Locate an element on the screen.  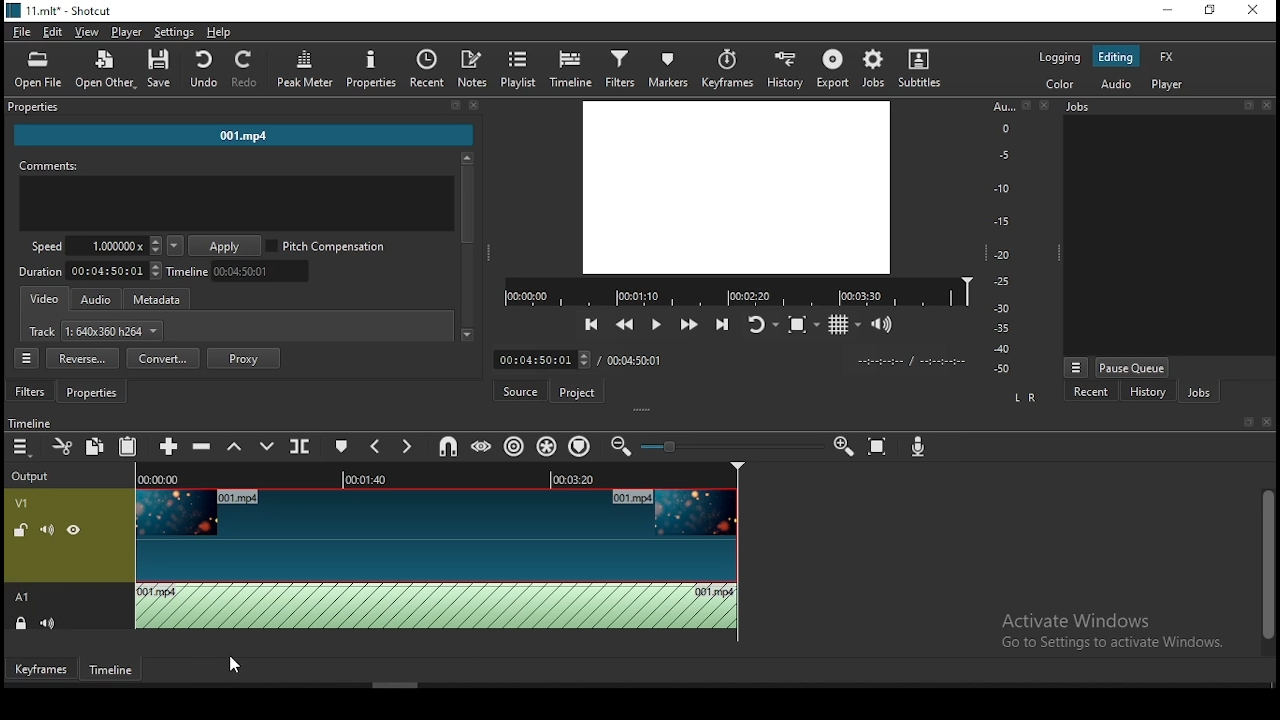
playback speed presets is located at coordinates (174, 247).